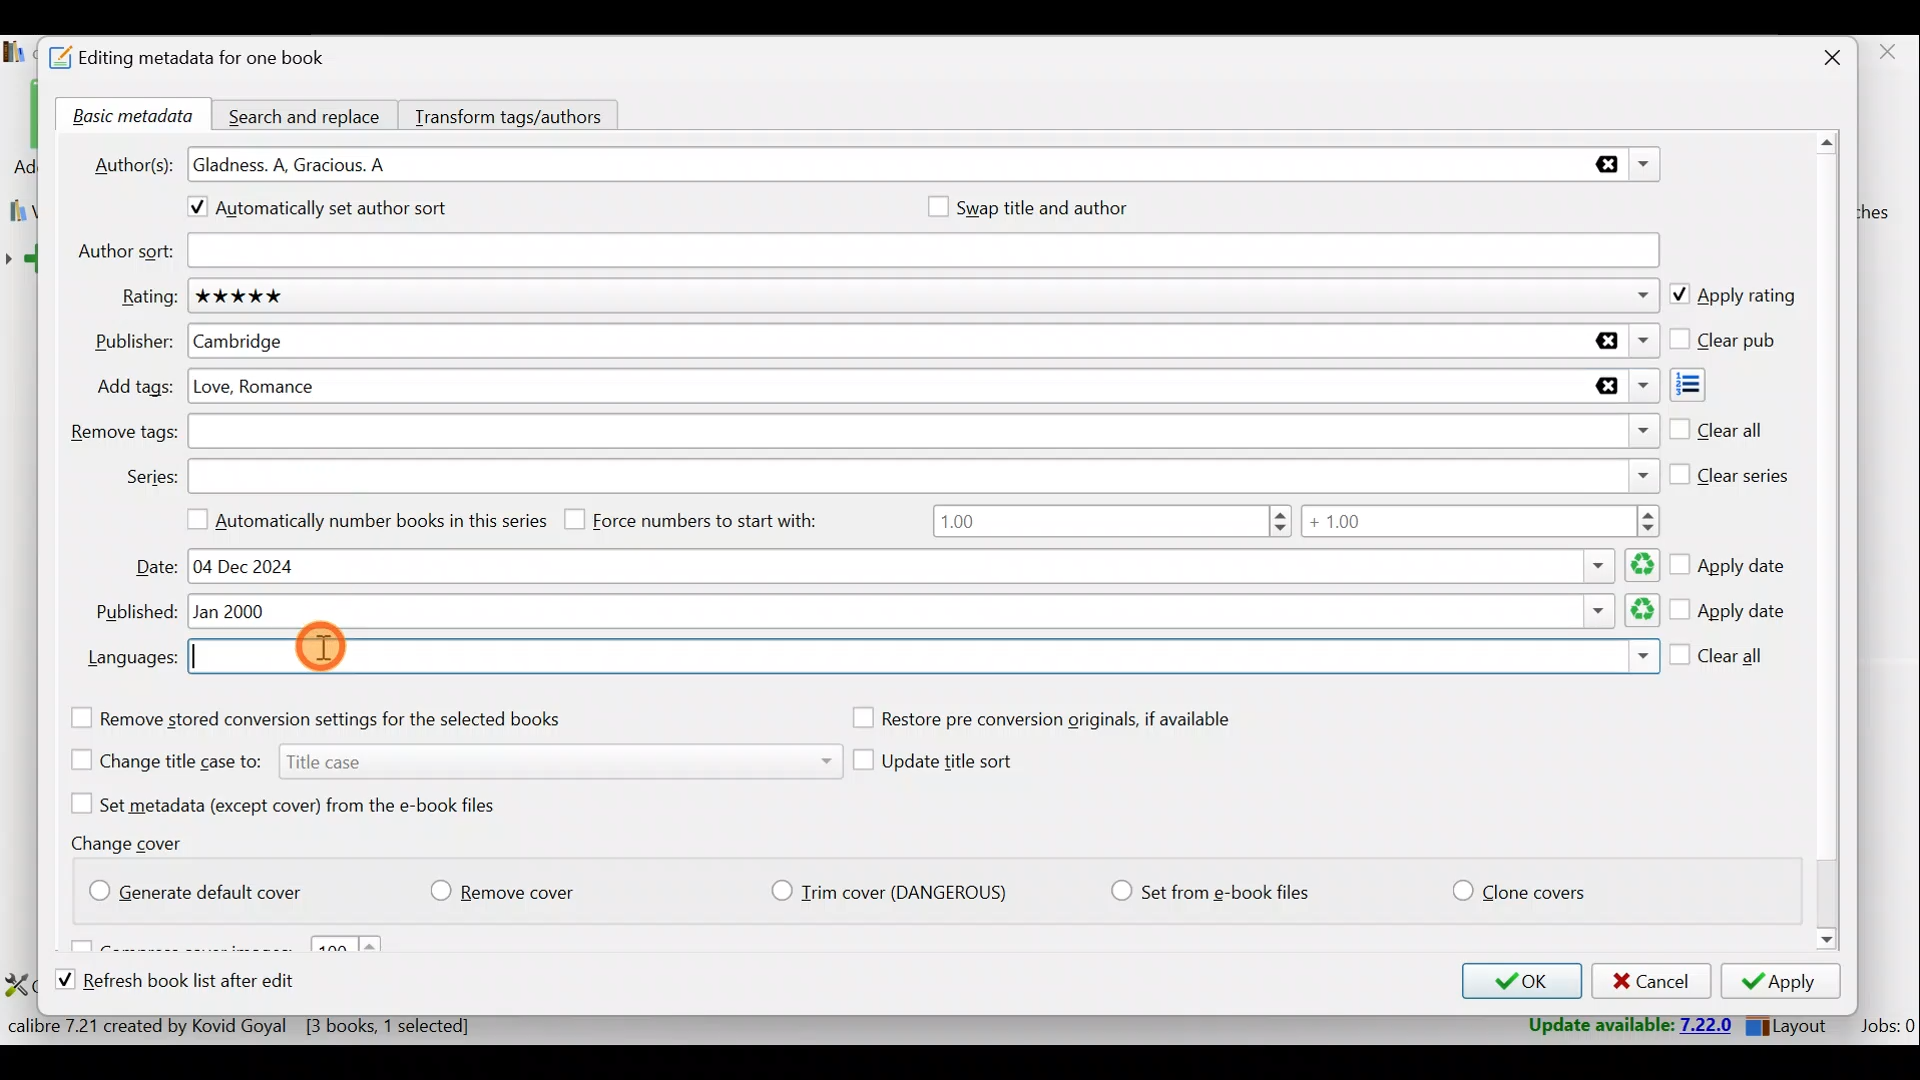 The image size is (1920, 1080). What do you see at coordinates (922, 252) in the screenshot?
I see `Author sort` at bounding box center [922, 252].